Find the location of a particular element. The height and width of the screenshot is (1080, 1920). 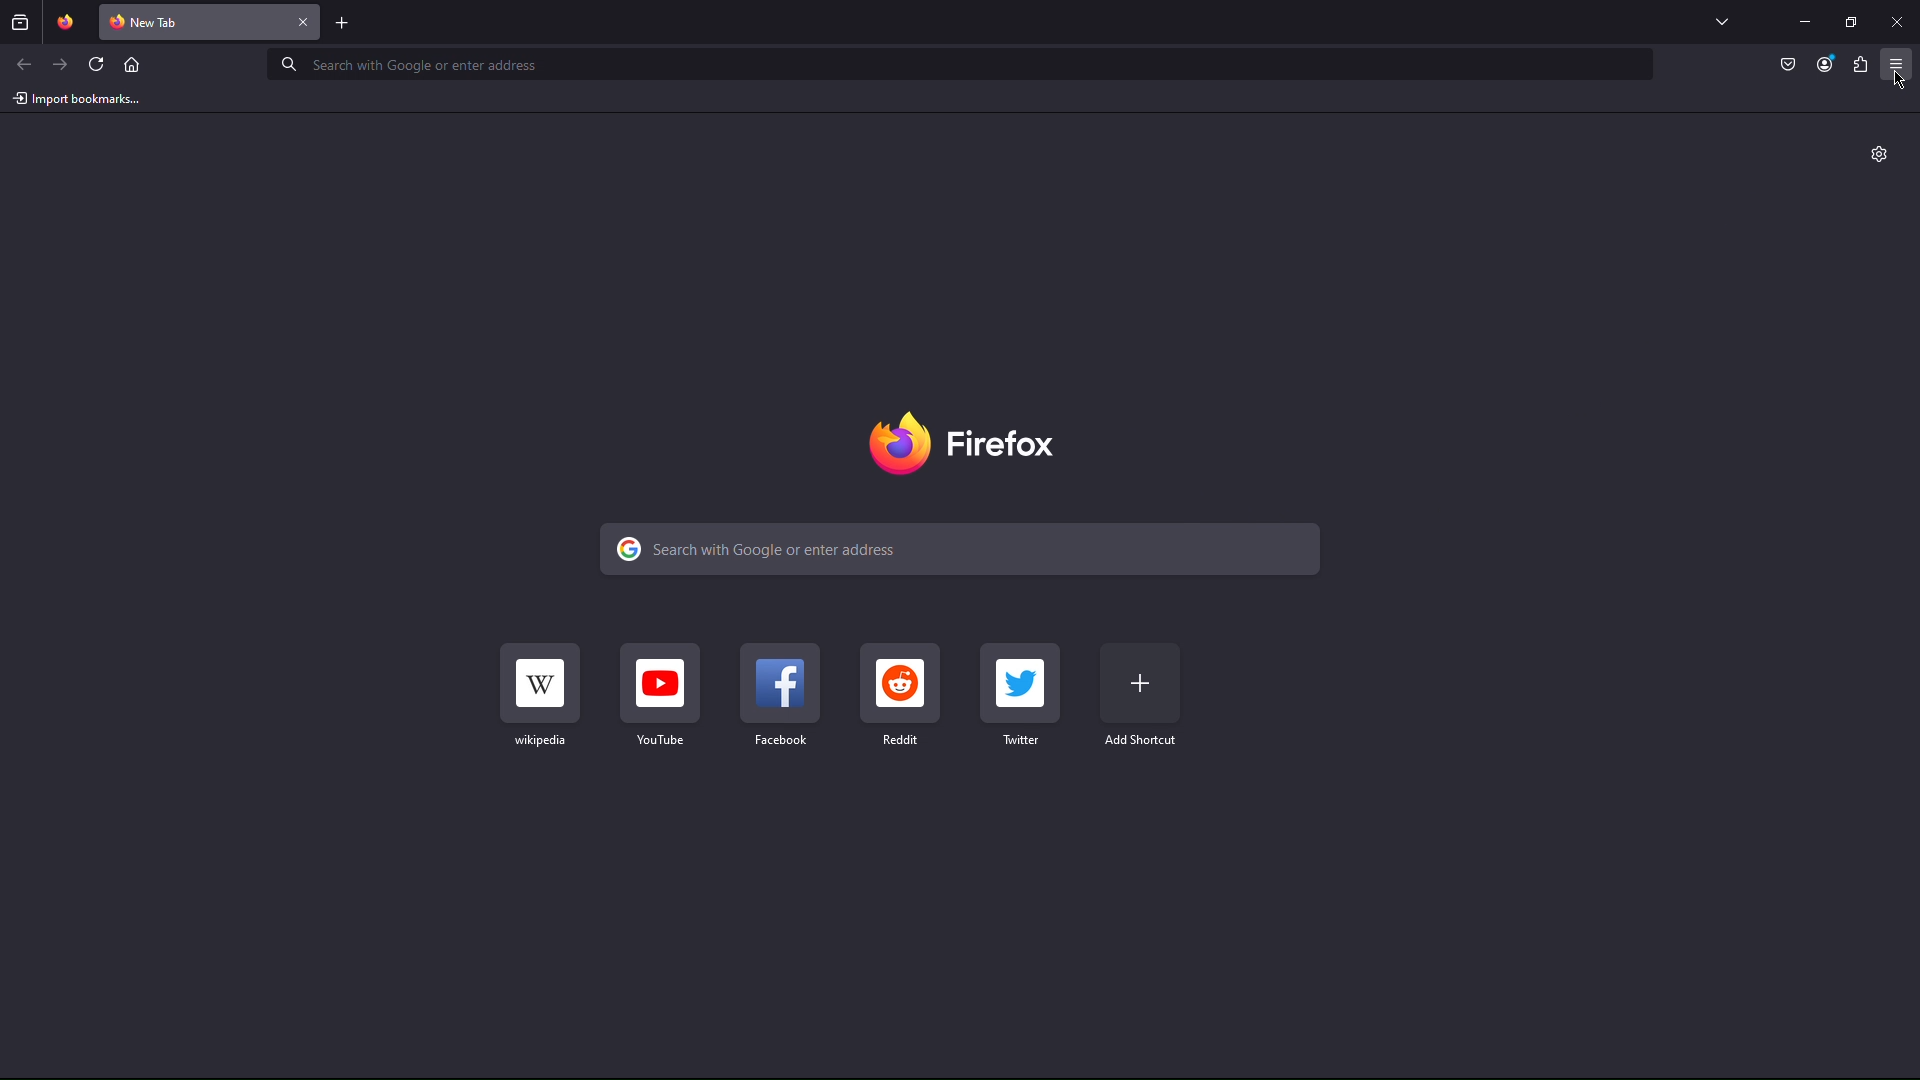

Account is located at coordinates (1825, 66).